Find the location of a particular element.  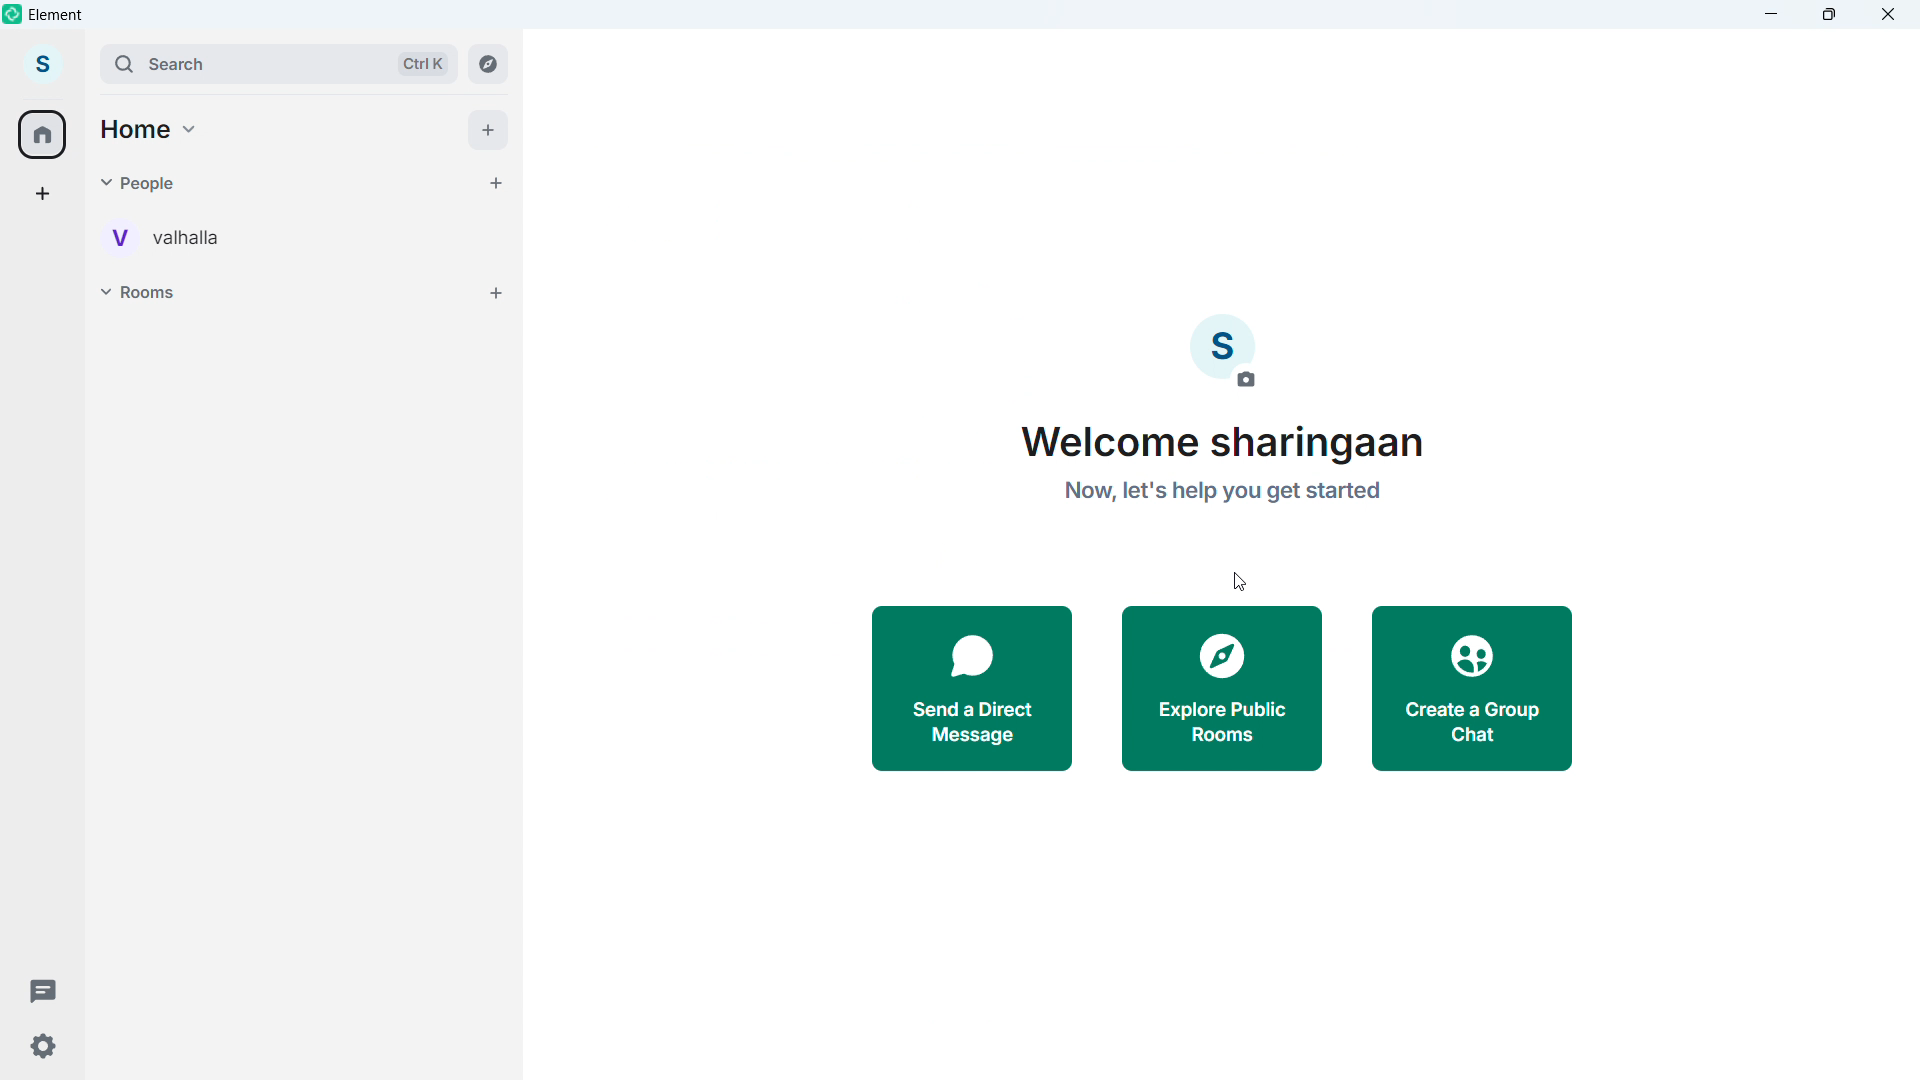

Create a space  is located at coordinates (43, 194).